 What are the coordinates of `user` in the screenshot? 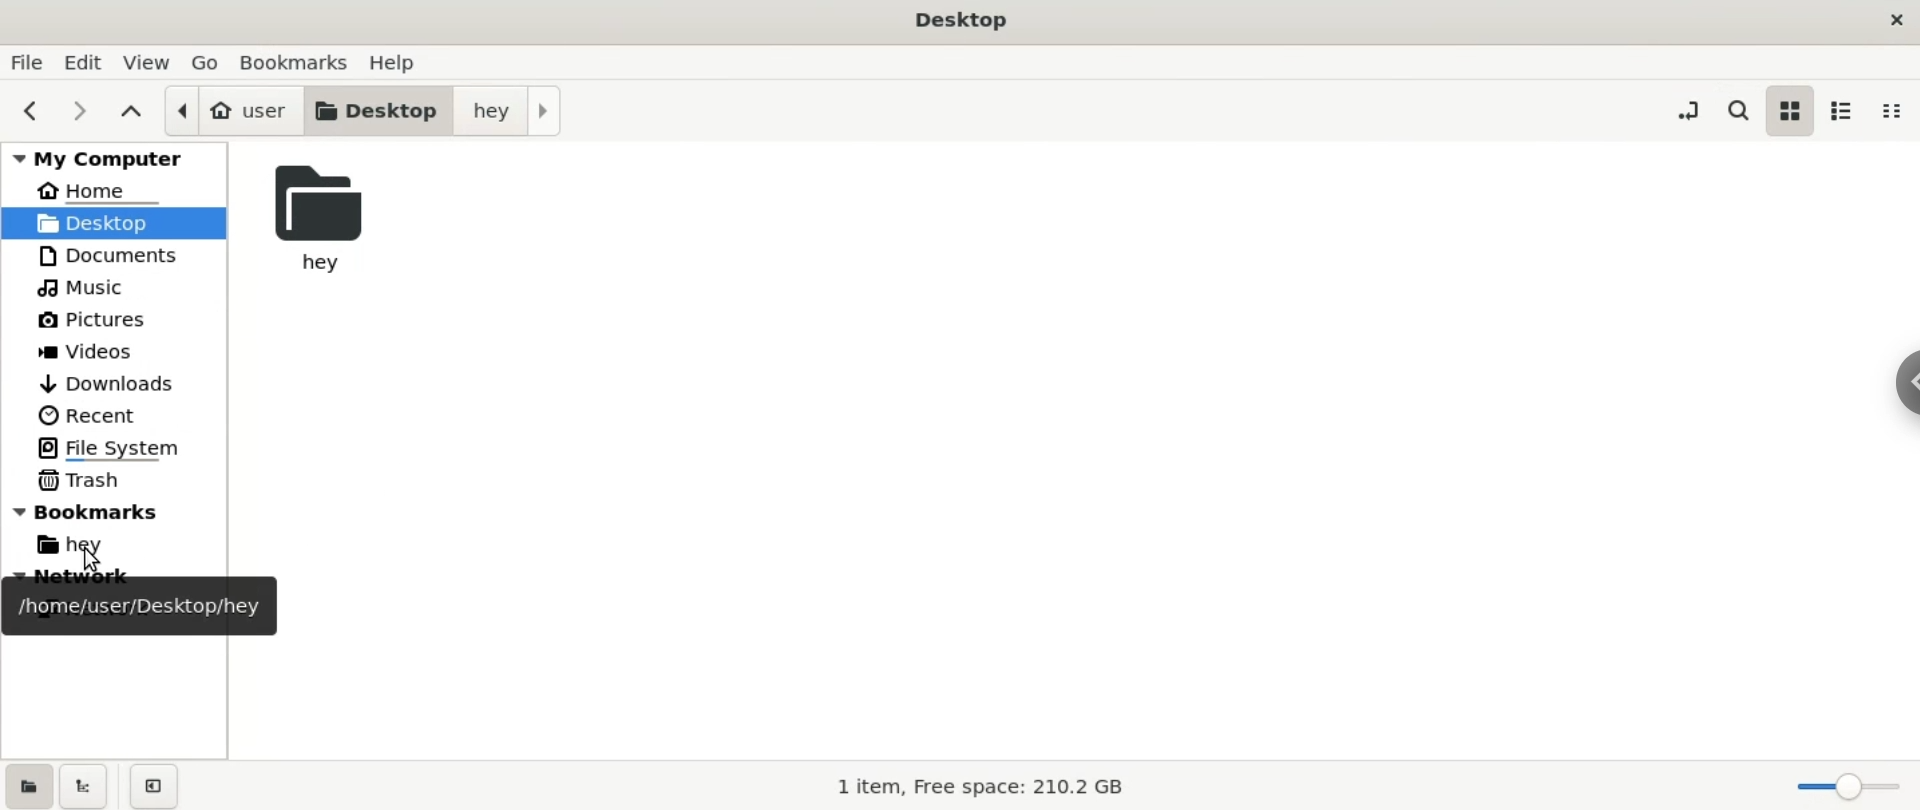 It's located at (231, 111).